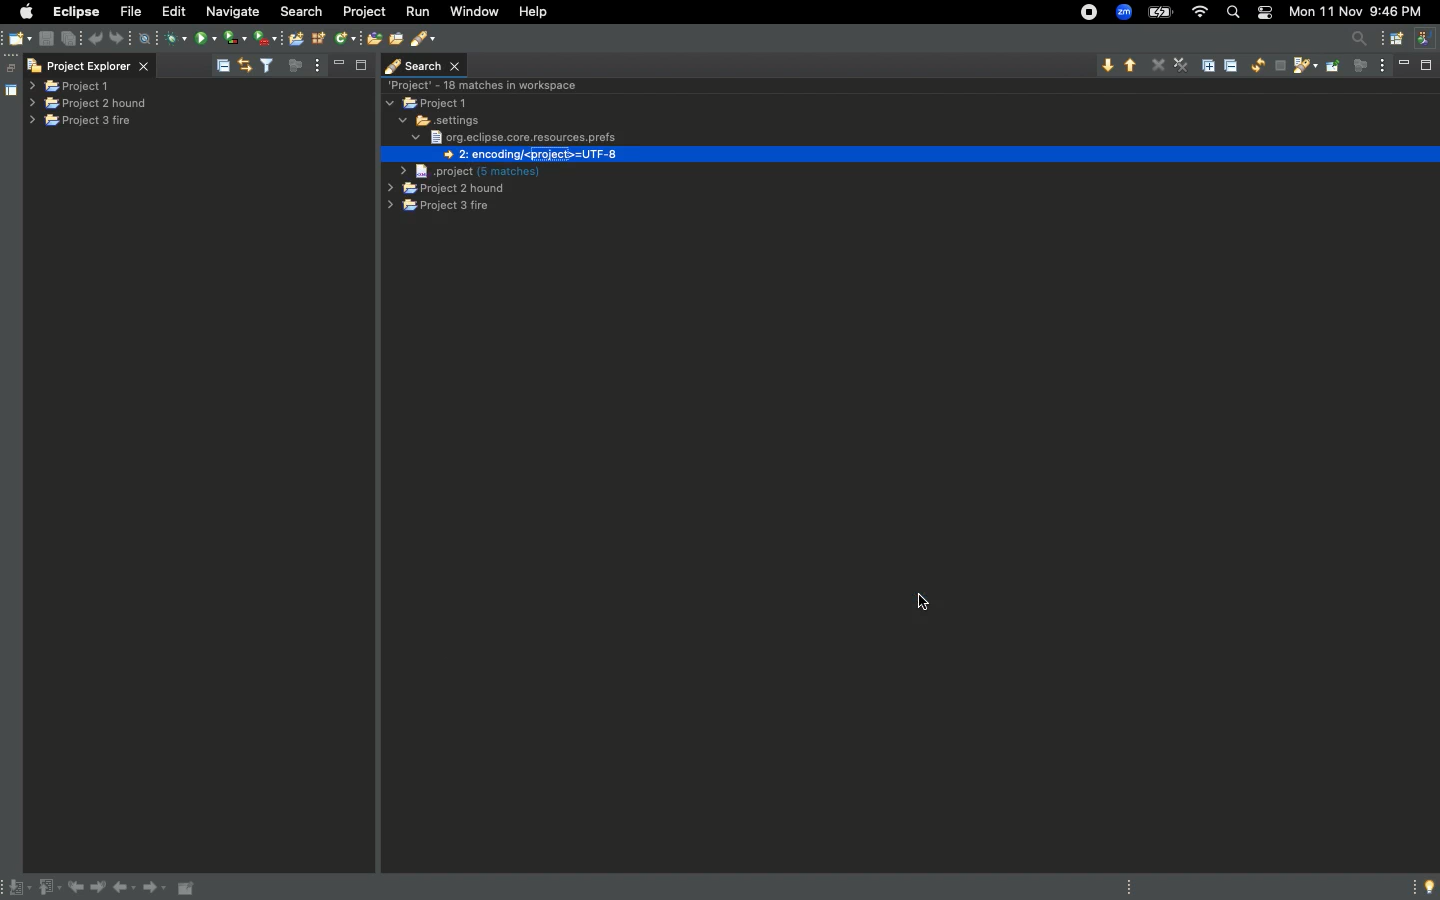  Describe the element at coordinates (1424, 887) in the screenshot. I see `Tip of the day` at that location.